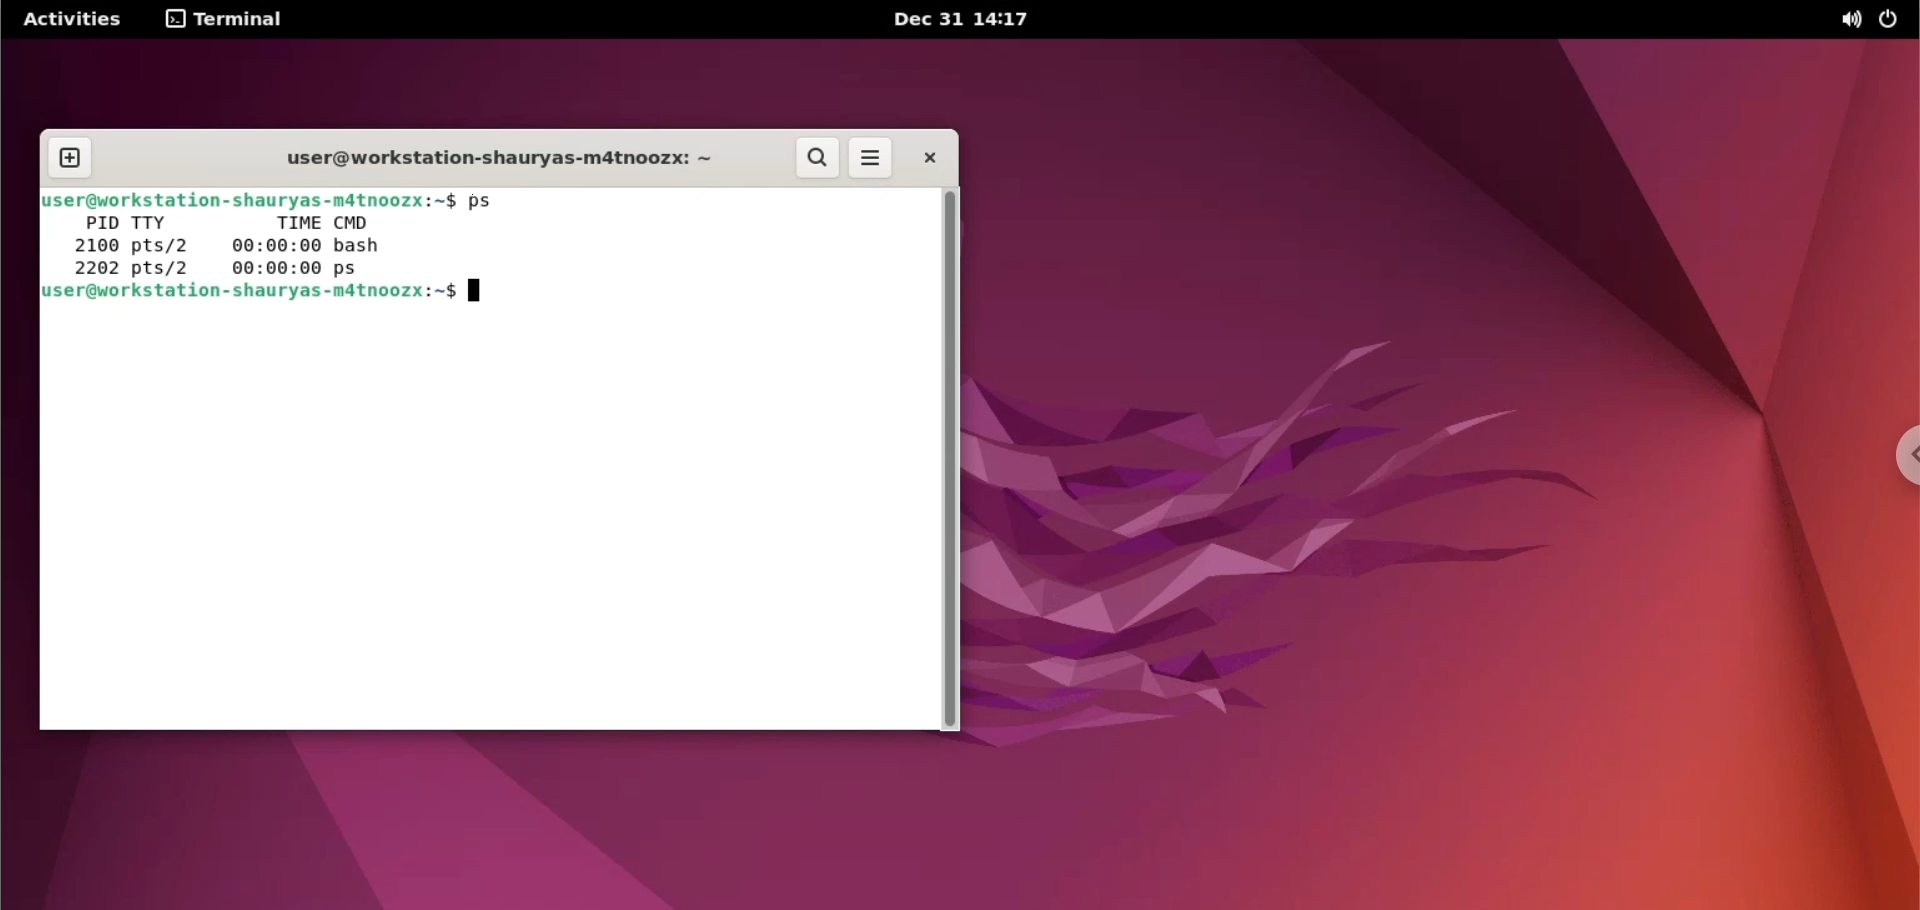 The width and height of the screenshot is (1920, 910). What do you see at coordinates (268, 268) in the screenshot?
I see `00:00:00` at bounding box center [268, 268].